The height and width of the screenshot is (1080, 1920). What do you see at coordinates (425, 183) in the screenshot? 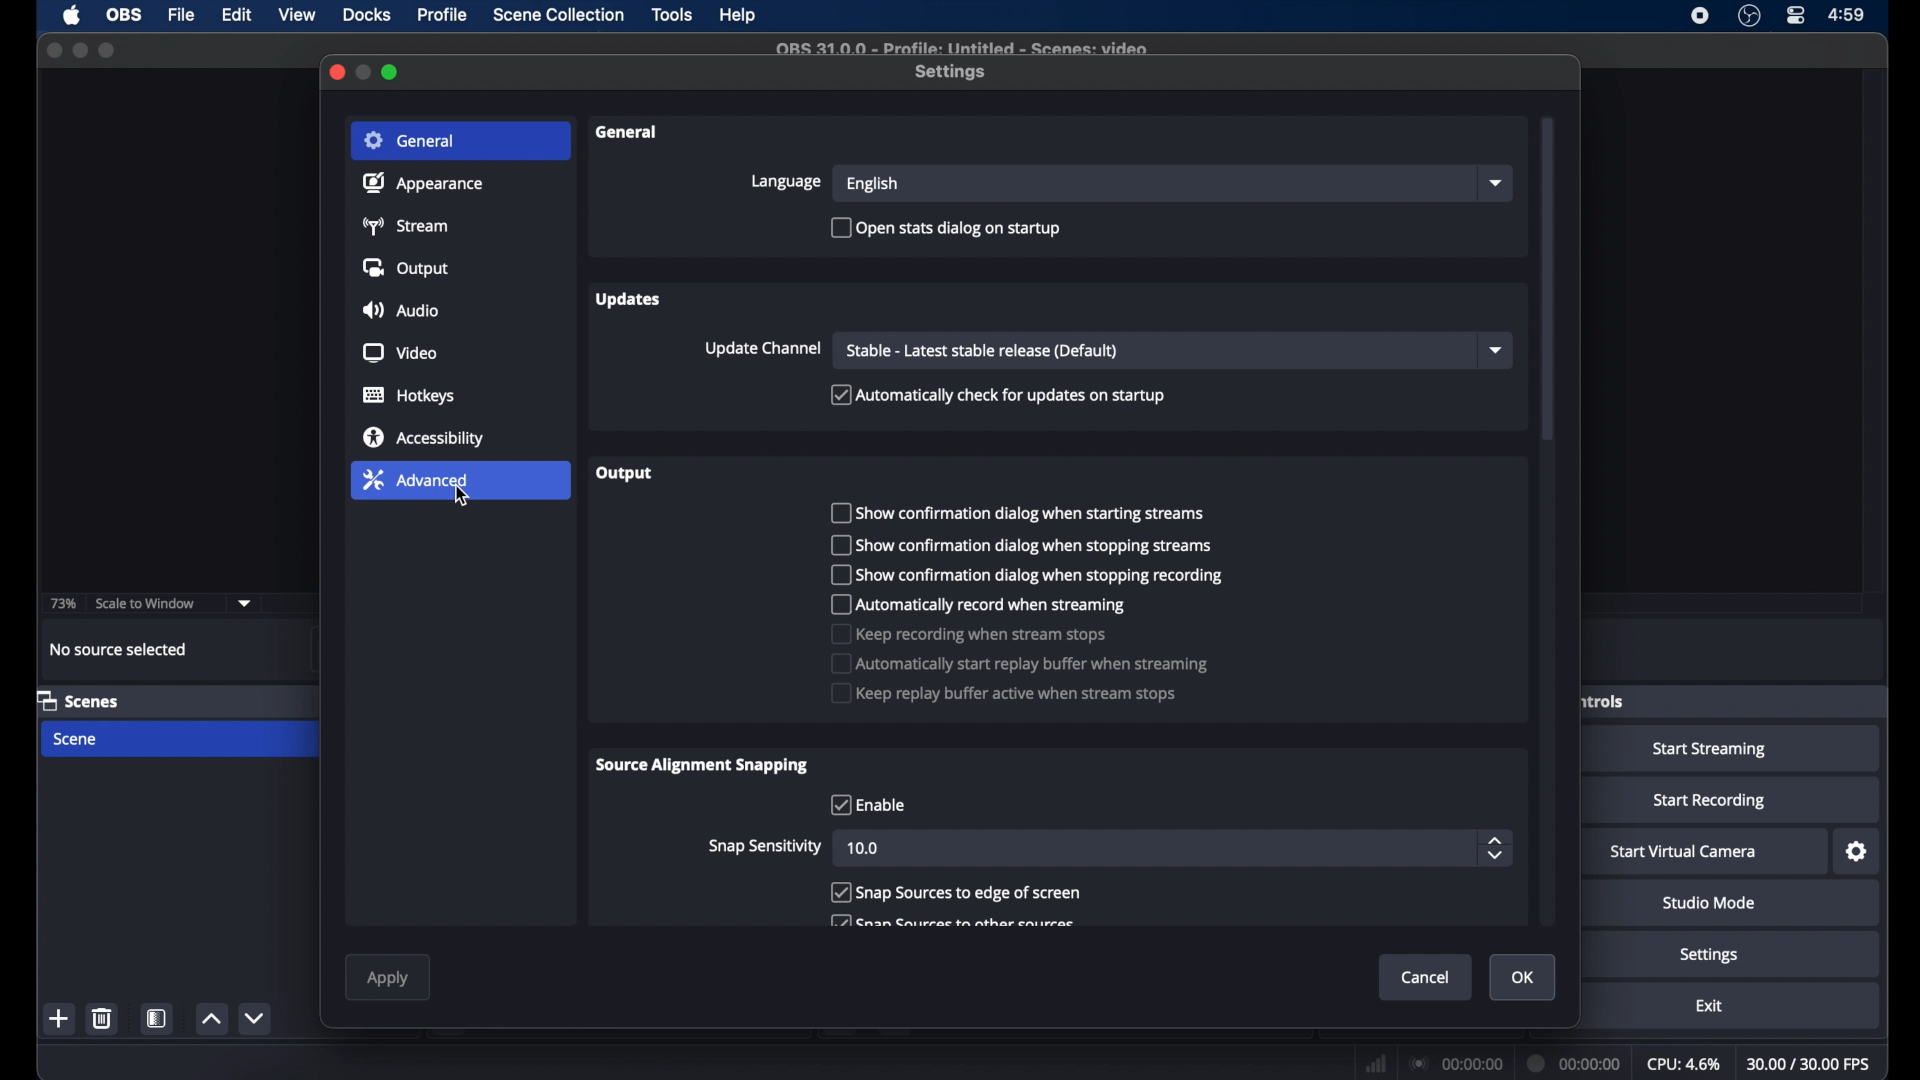
I see `appearance` at bounding box center [425, 183].